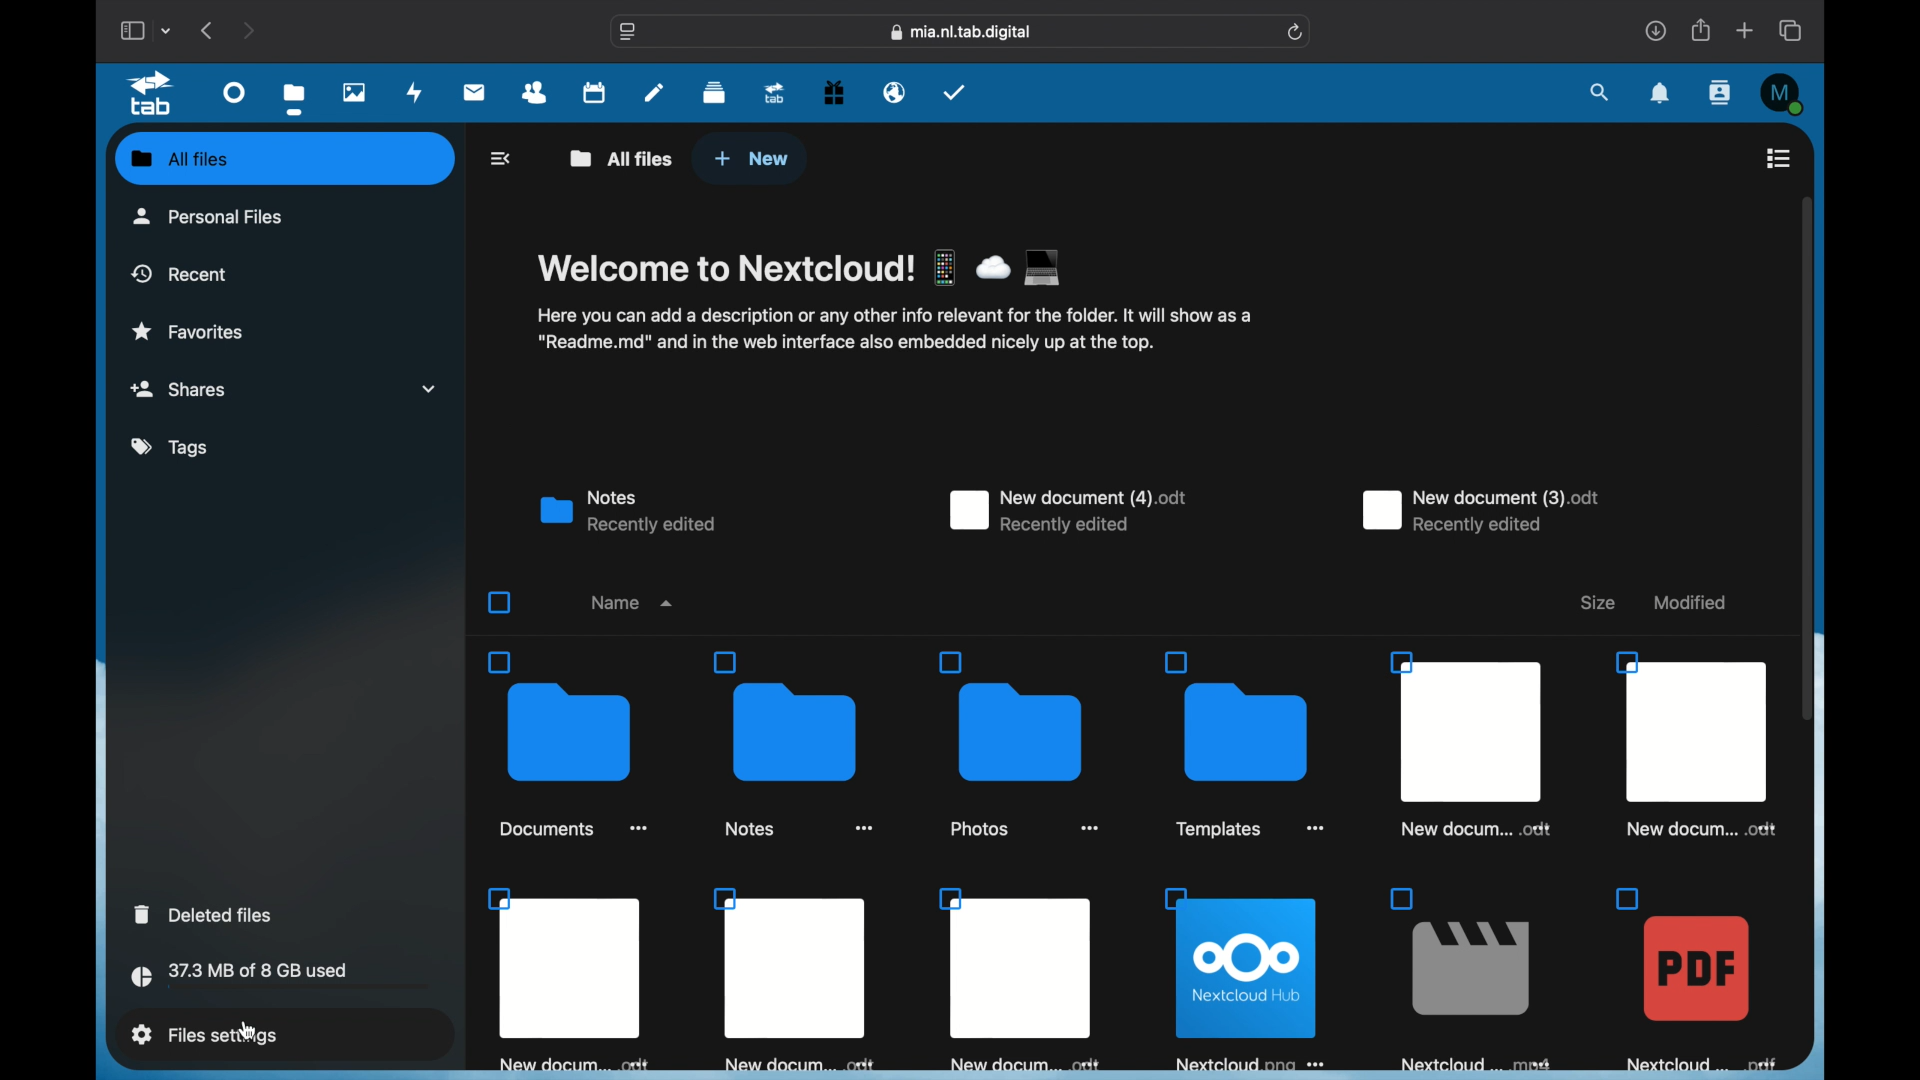 This screenshot has height=1080, width=1920. What do you see at coordinates (535, 93) in the screenshot?
I see `contacts` at bounding box center [535, 93].